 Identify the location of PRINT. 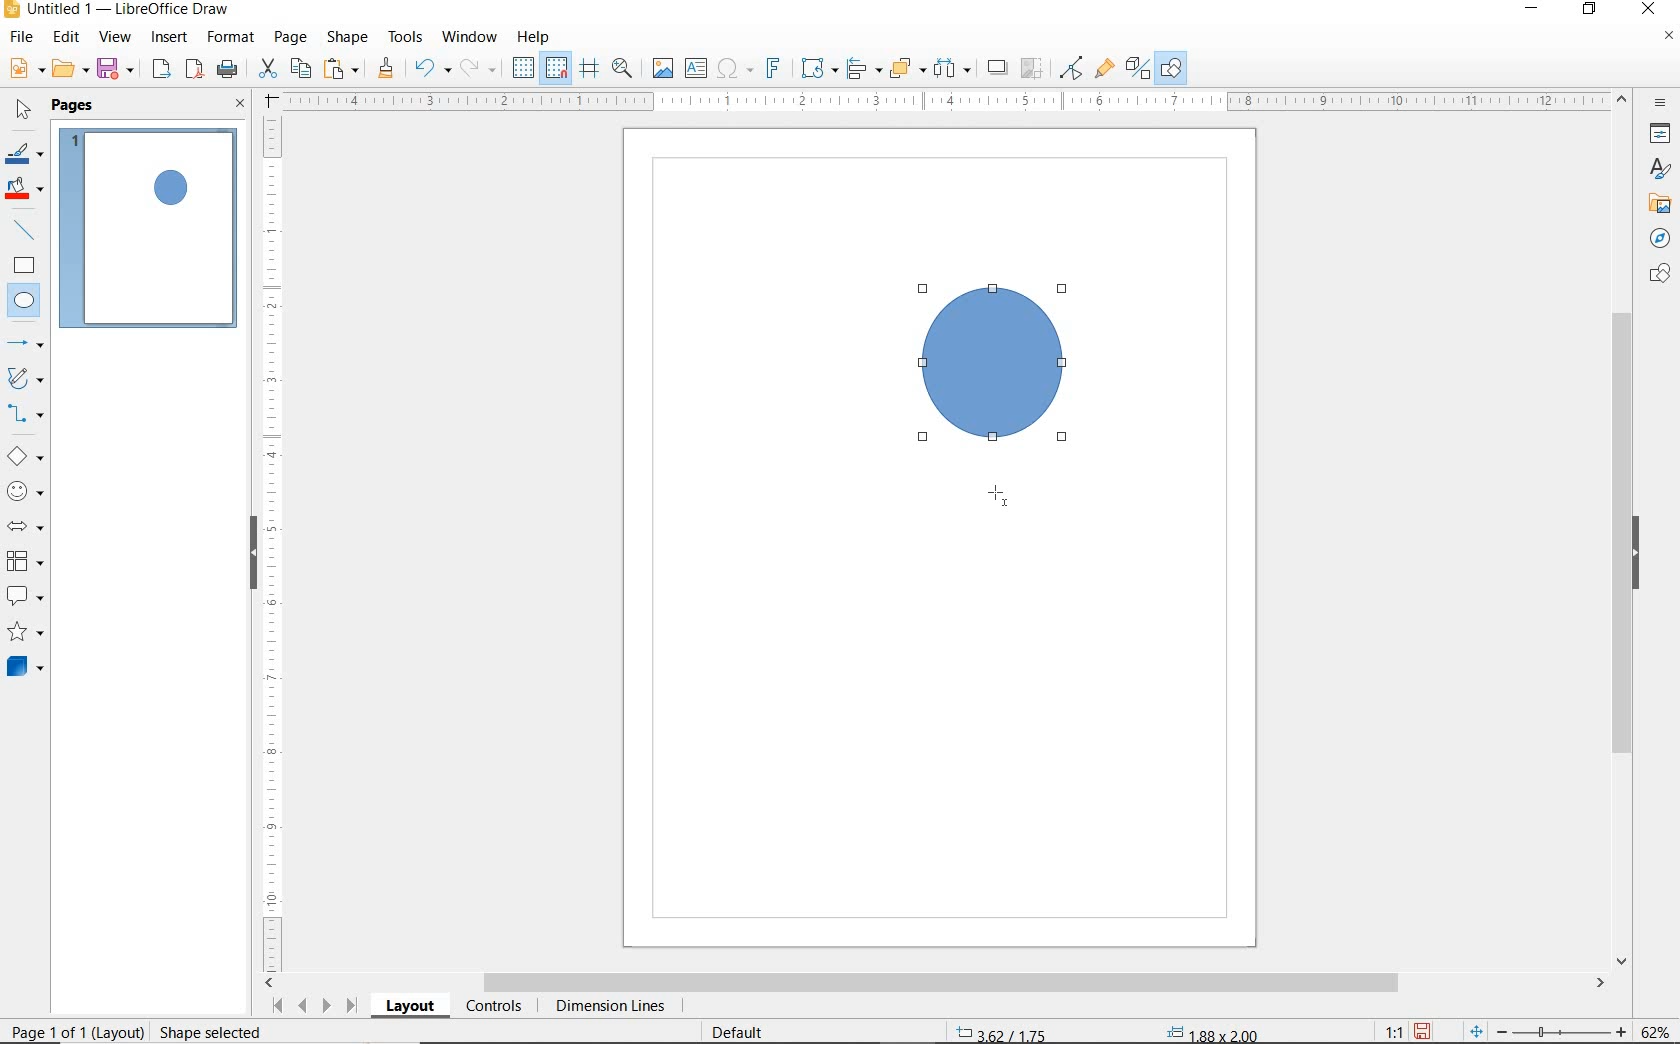
(228, 69).